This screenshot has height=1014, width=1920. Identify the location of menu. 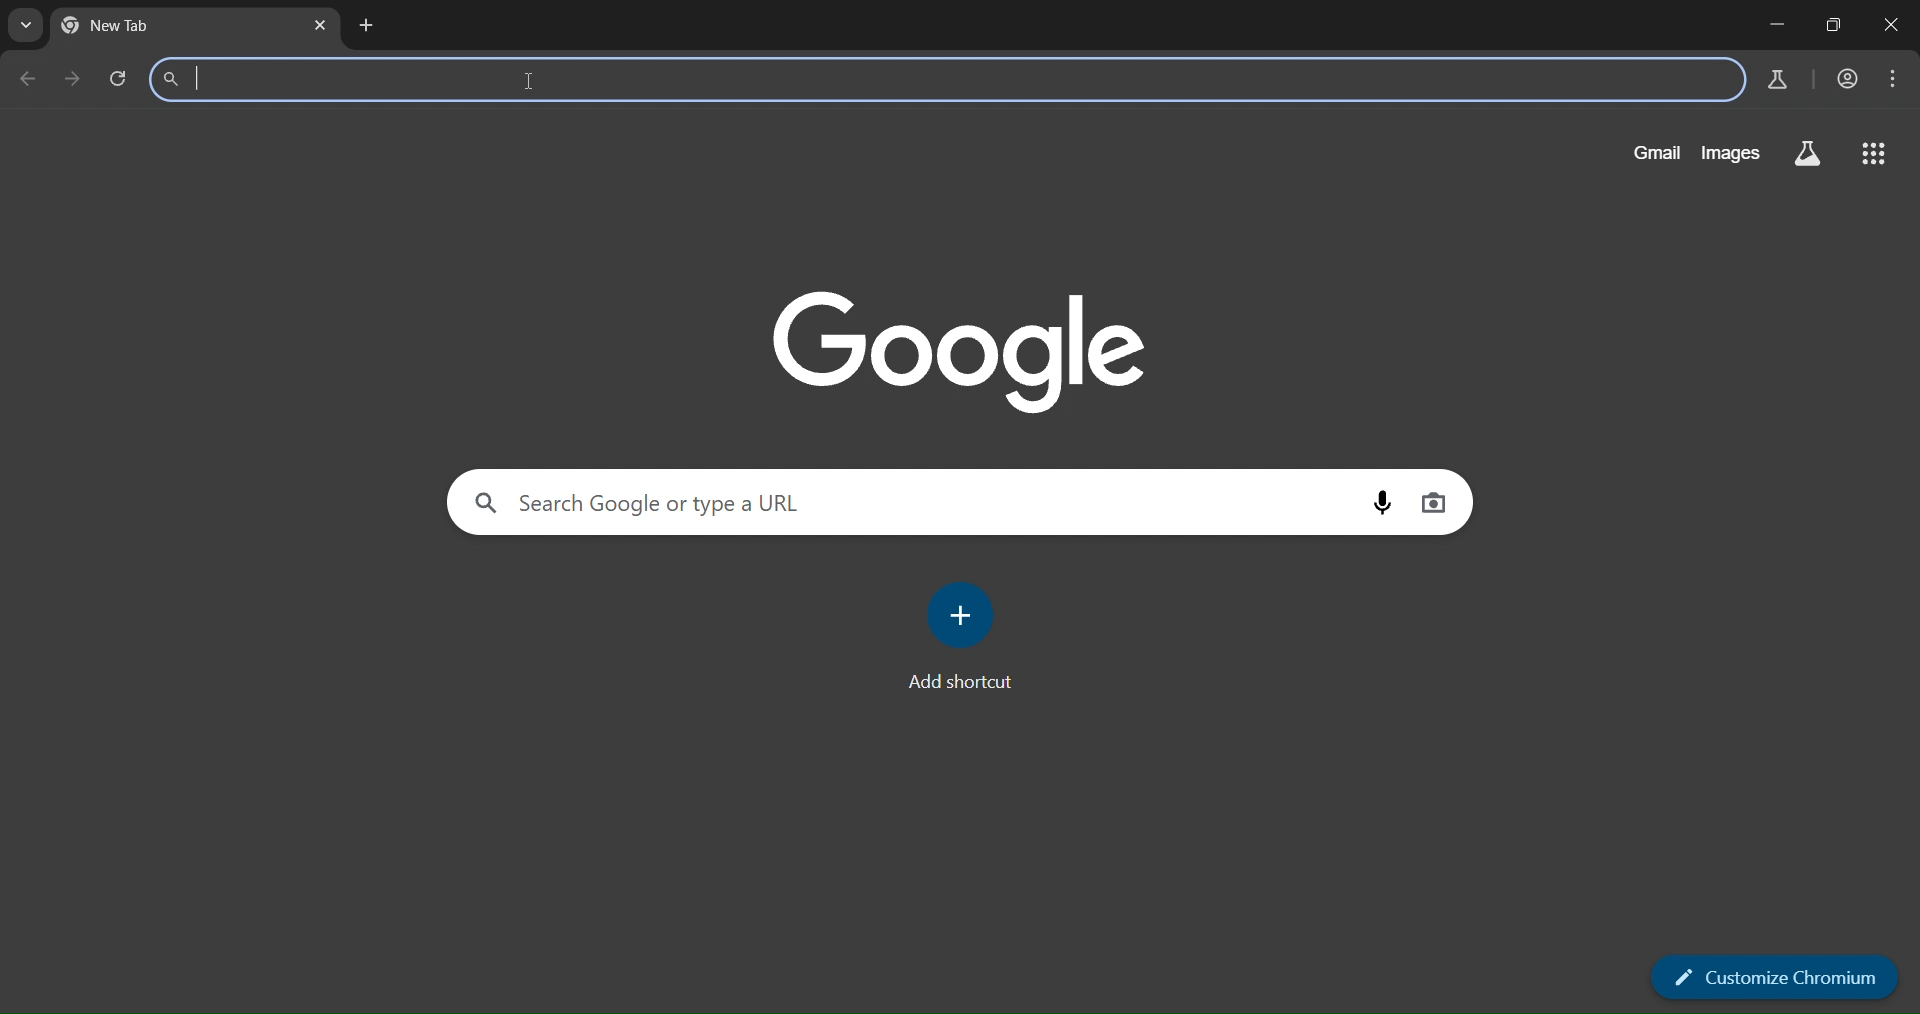
(1891, 80).